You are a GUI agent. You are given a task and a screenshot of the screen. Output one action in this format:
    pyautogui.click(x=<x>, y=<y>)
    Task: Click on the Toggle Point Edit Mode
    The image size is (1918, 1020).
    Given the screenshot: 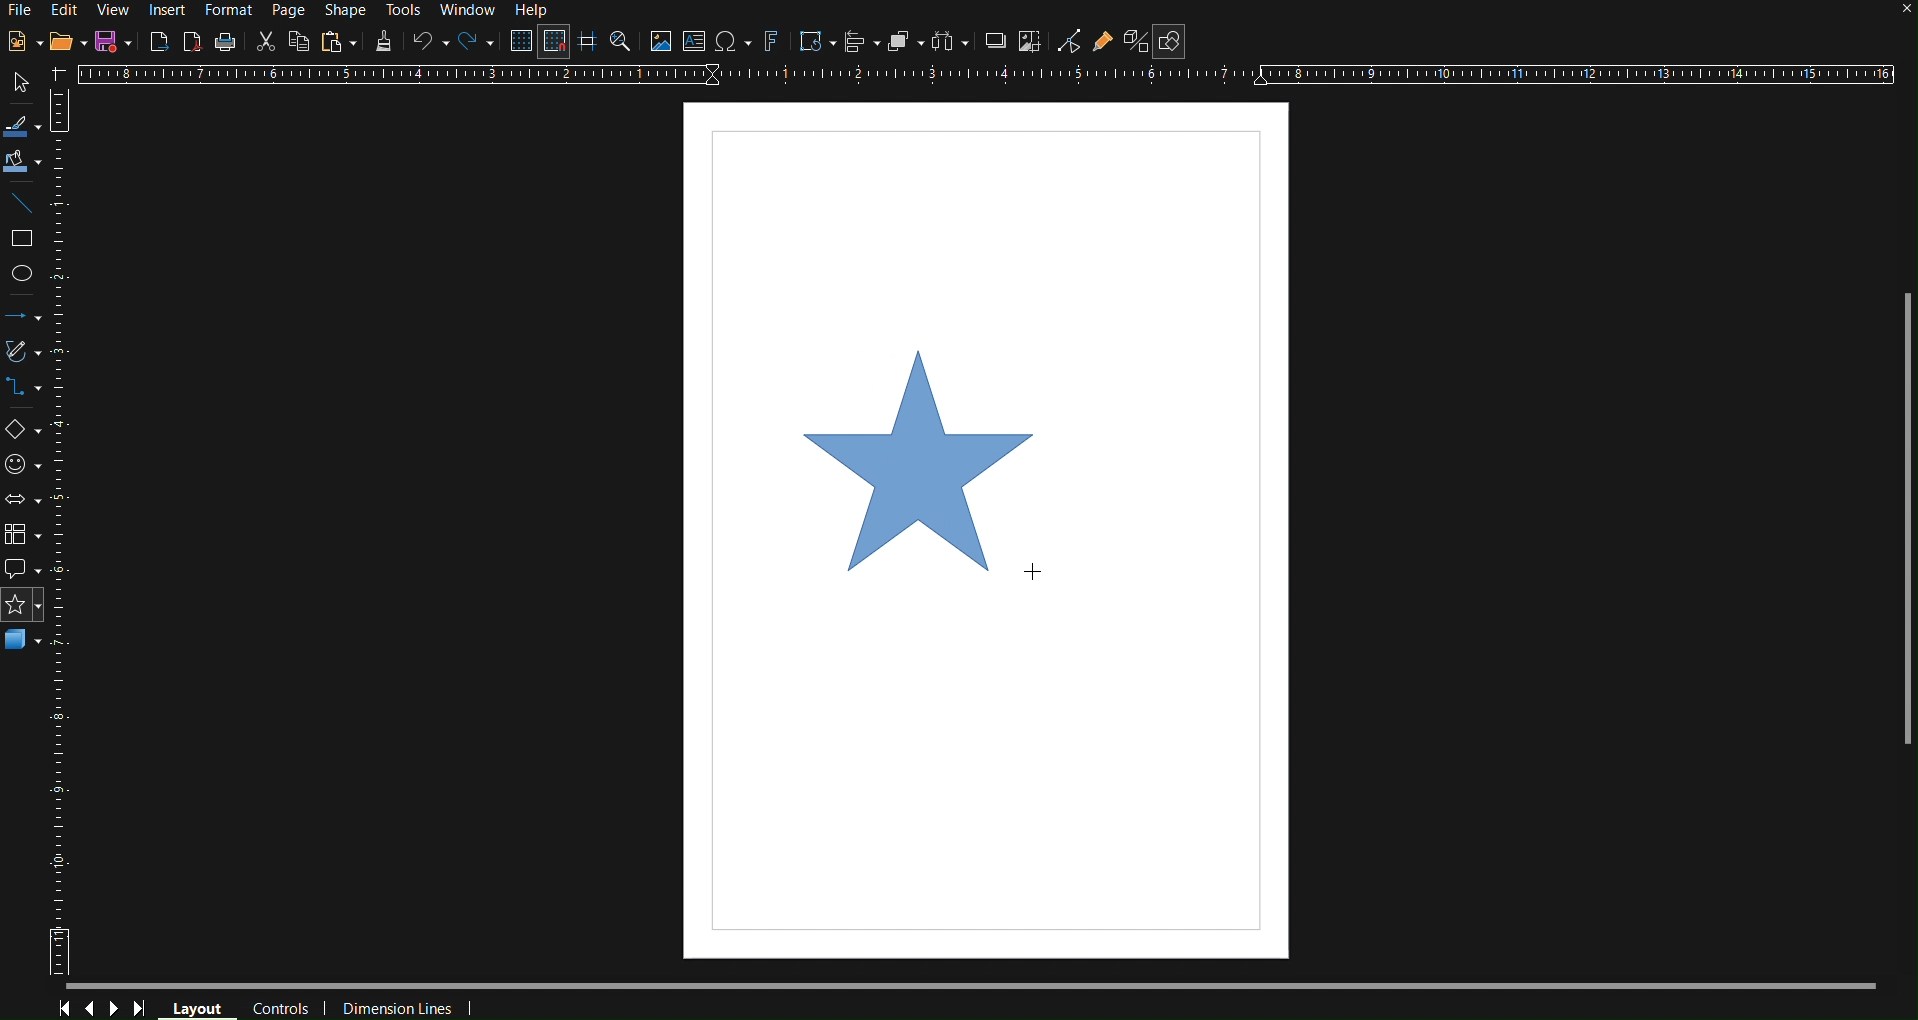 What is the action you would take?
    pyautogui.click(x=1070, y=42)
    